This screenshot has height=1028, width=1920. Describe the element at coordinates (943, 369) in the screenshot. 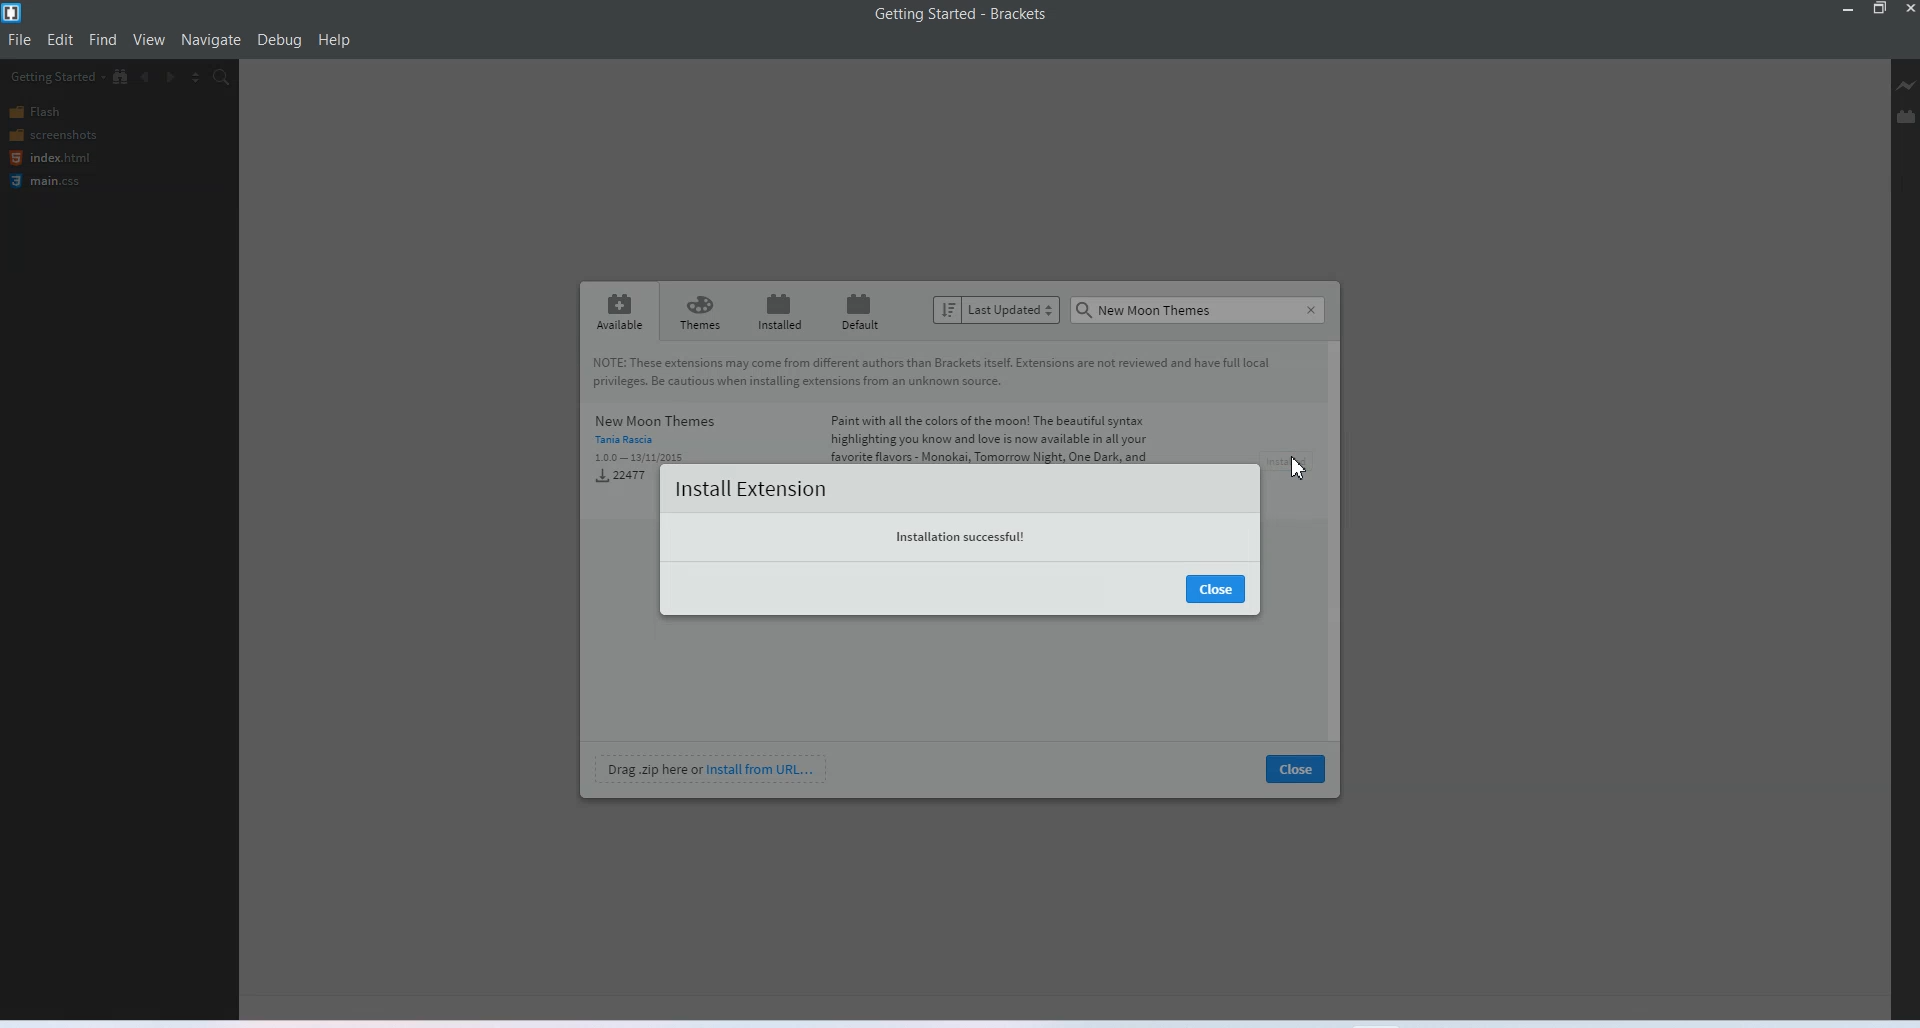

I see `Note : These extensions may come from different authors than Brackets itself. Extensions are not reviewed and have full local privileges. be cautious when installing extensions from an unknown source.` at that location.